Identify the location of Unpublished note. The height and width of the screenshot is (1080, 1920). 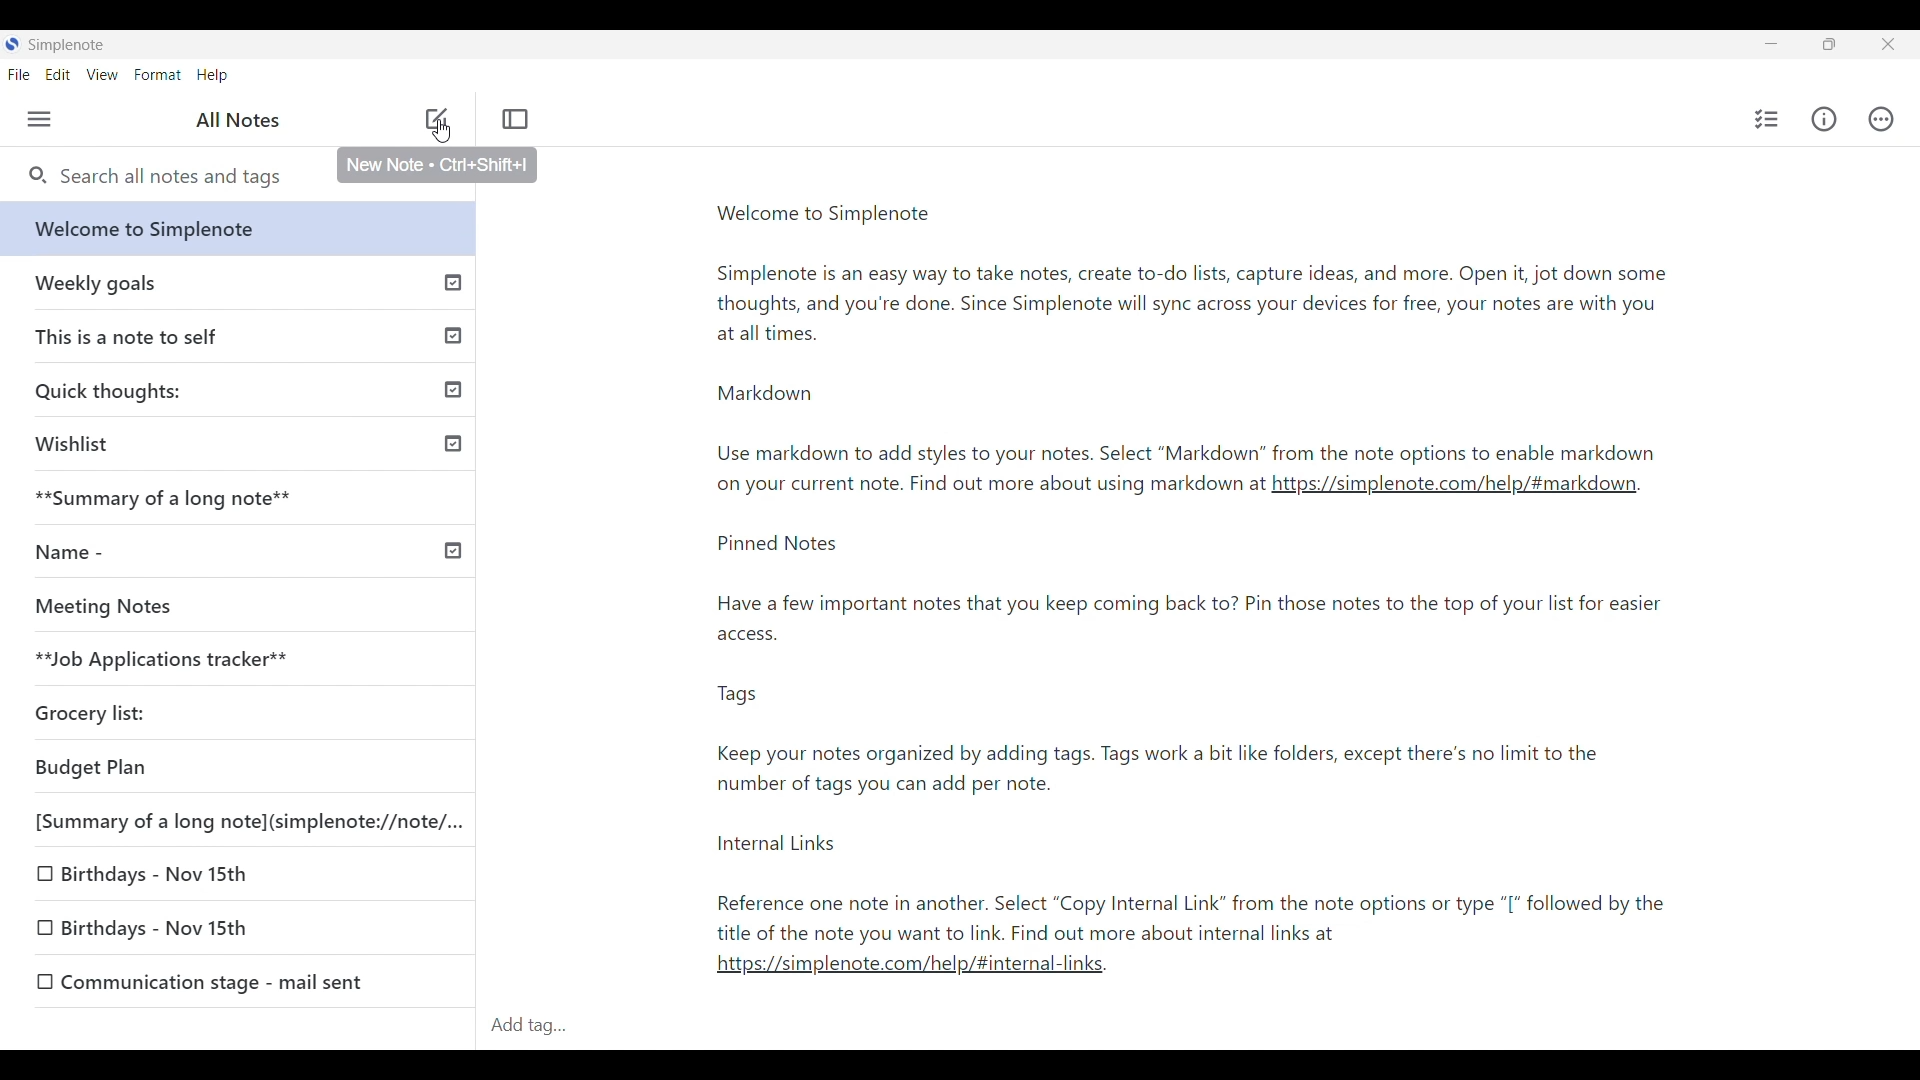
(160, 870).